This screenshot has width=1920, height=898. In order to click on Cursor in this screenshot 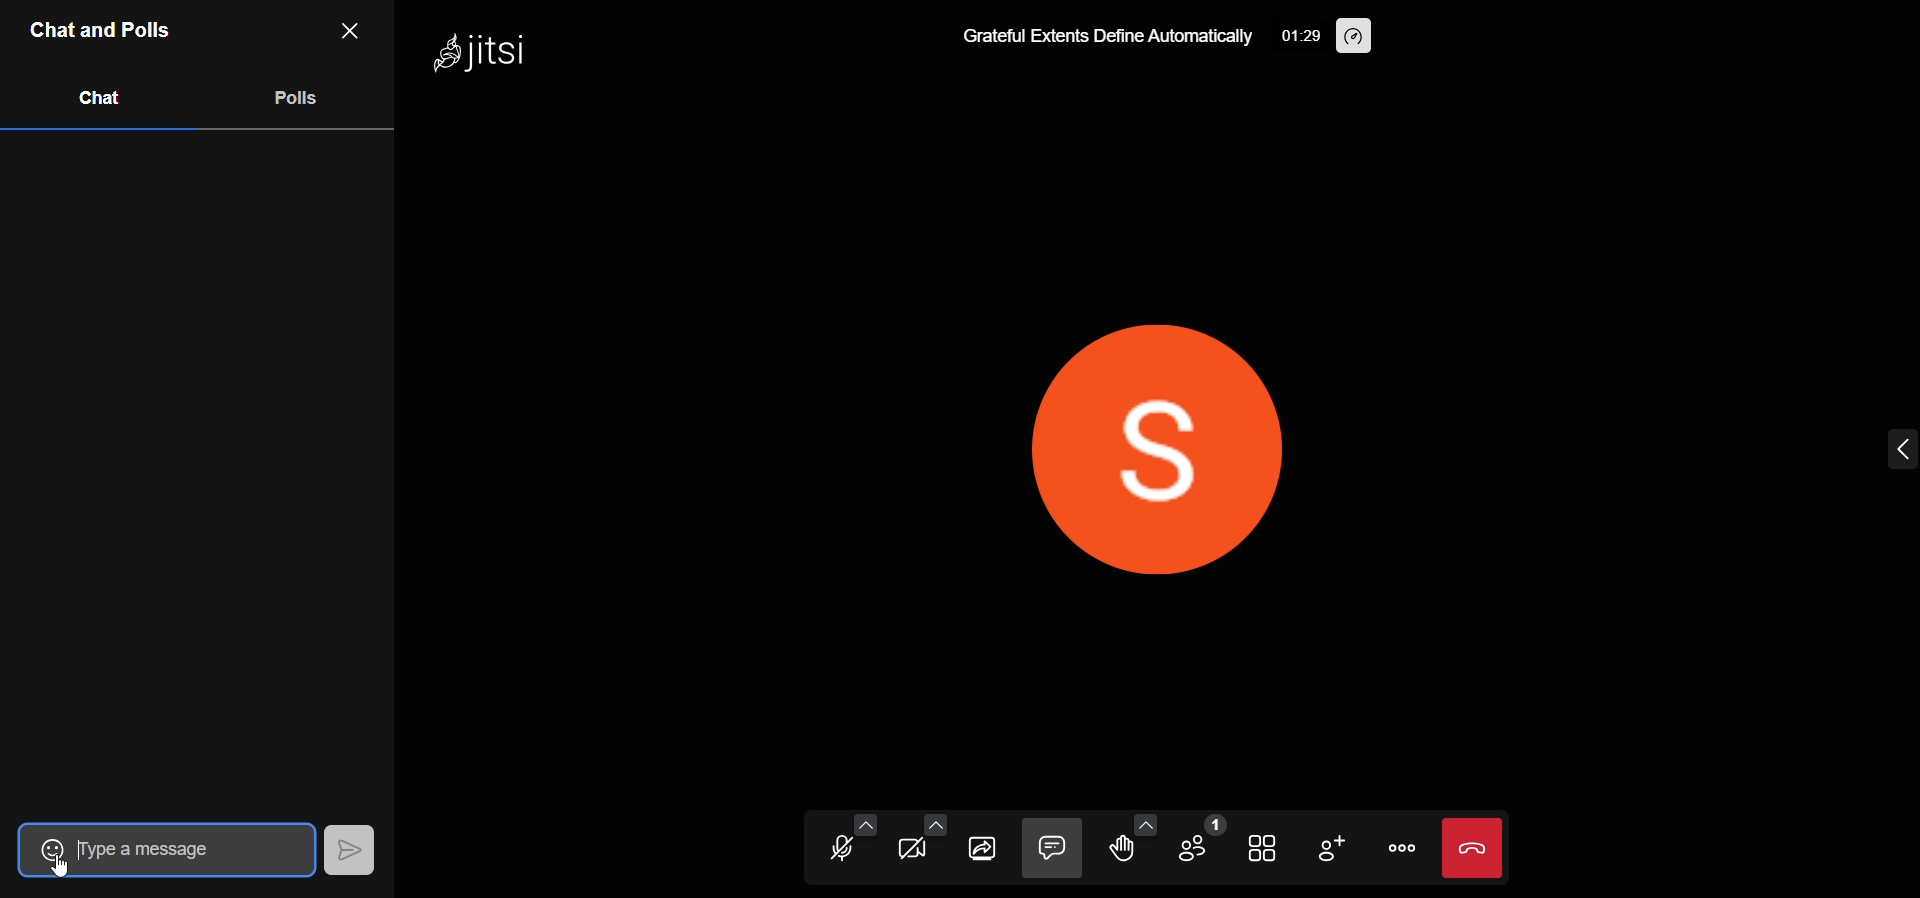, I will do `click(57, 865)`.